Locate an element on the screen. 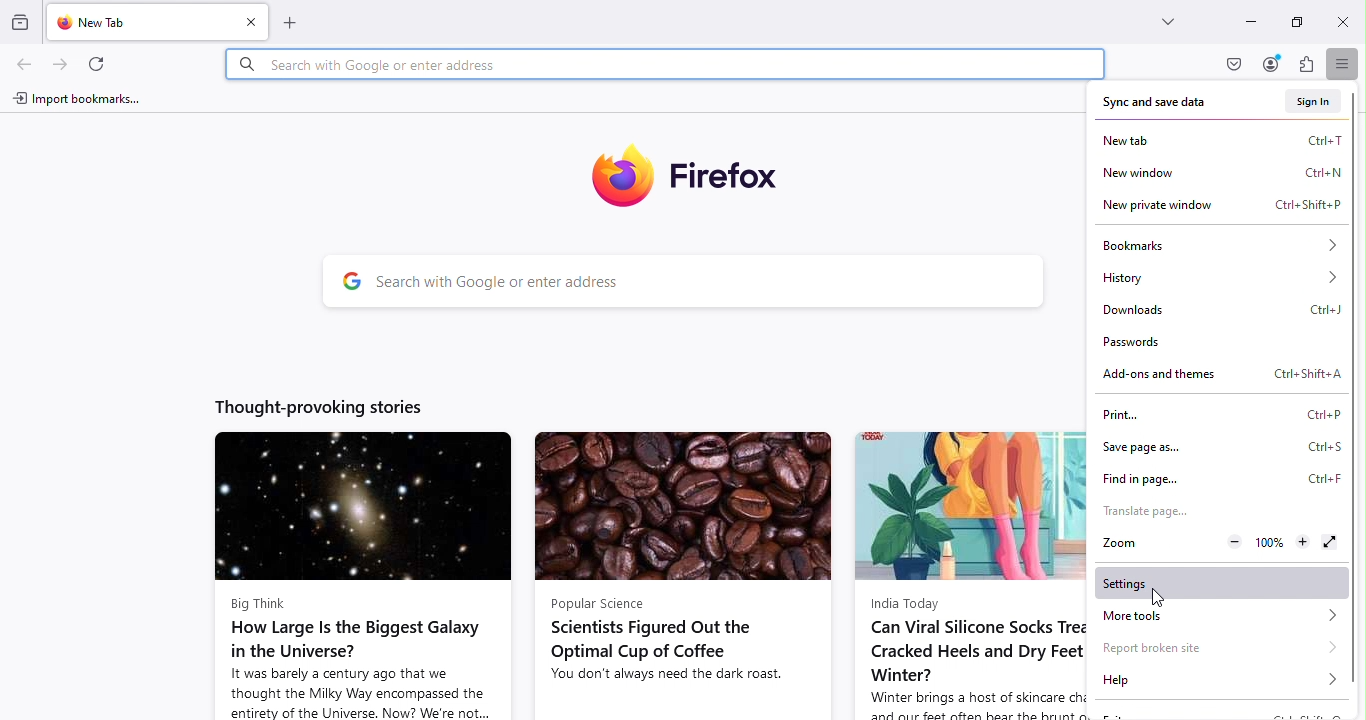 Image resolution: width=1366 pixels, height=720 pixels. Close tab is located at coordinates (246, 20).